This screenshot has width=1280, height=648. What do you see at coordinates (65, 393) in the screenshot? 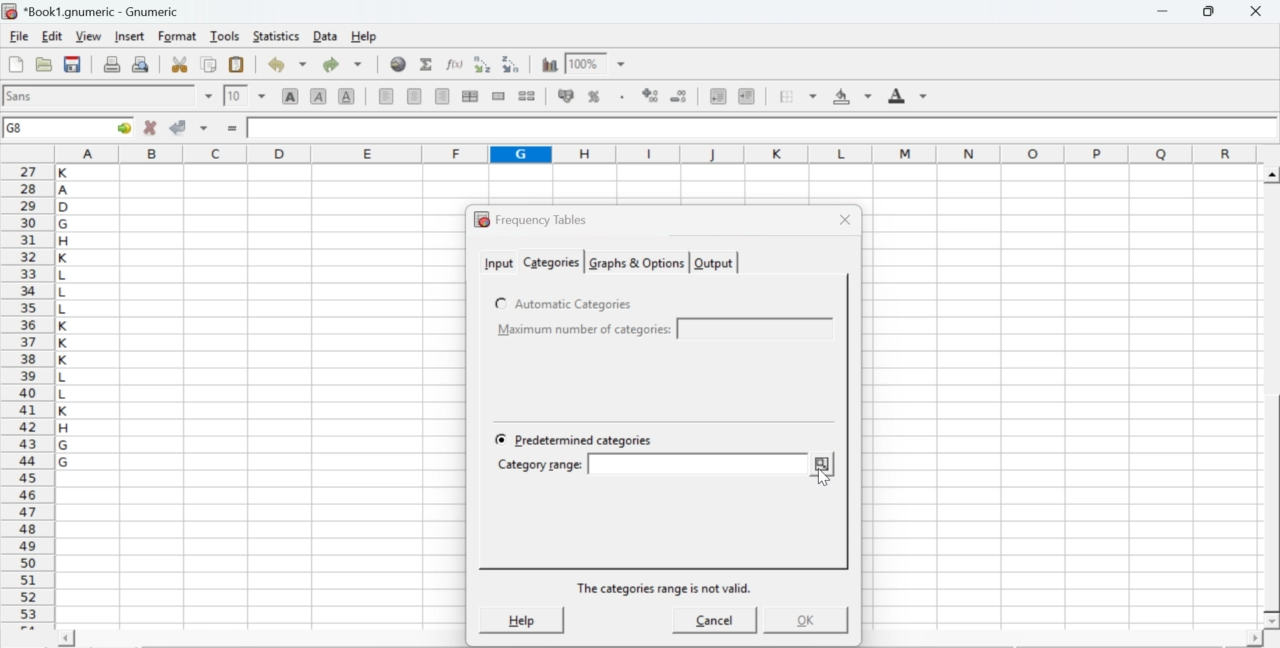
I see `alphabets` at bounding box center [65, 393].